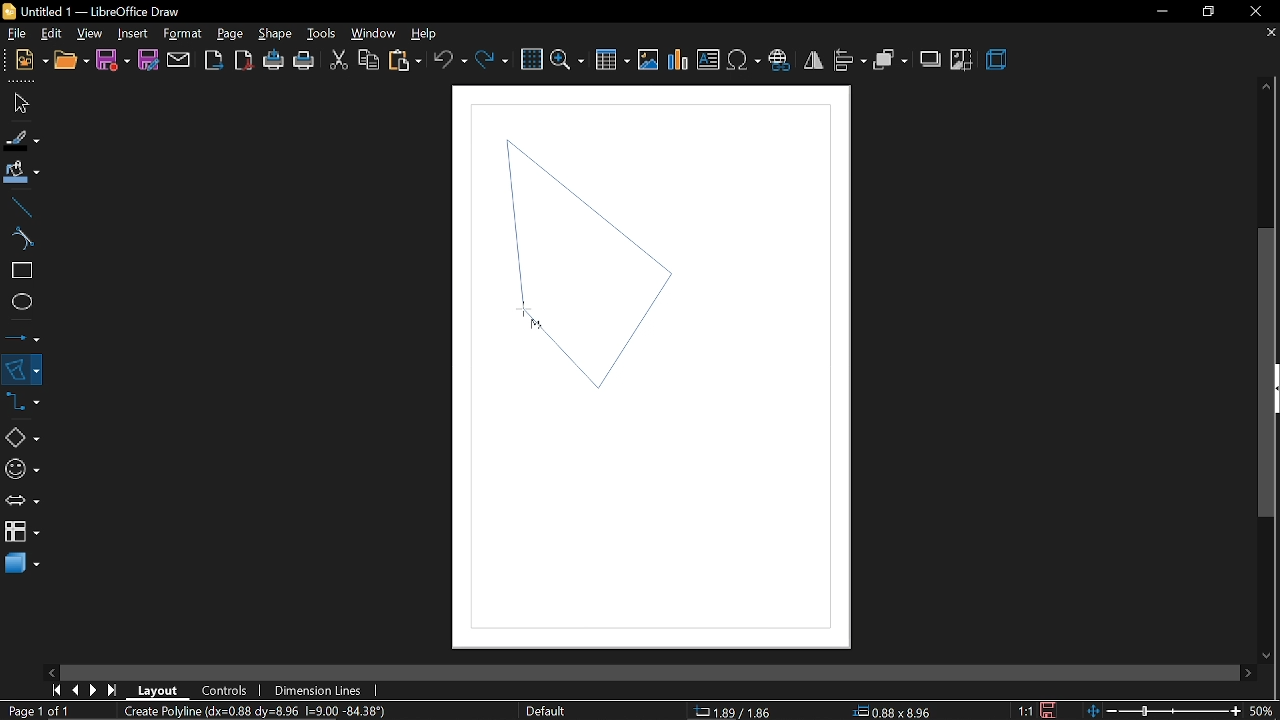 This screenshot has width=1280, height=720. I want to click on curve, so click(18, 240).